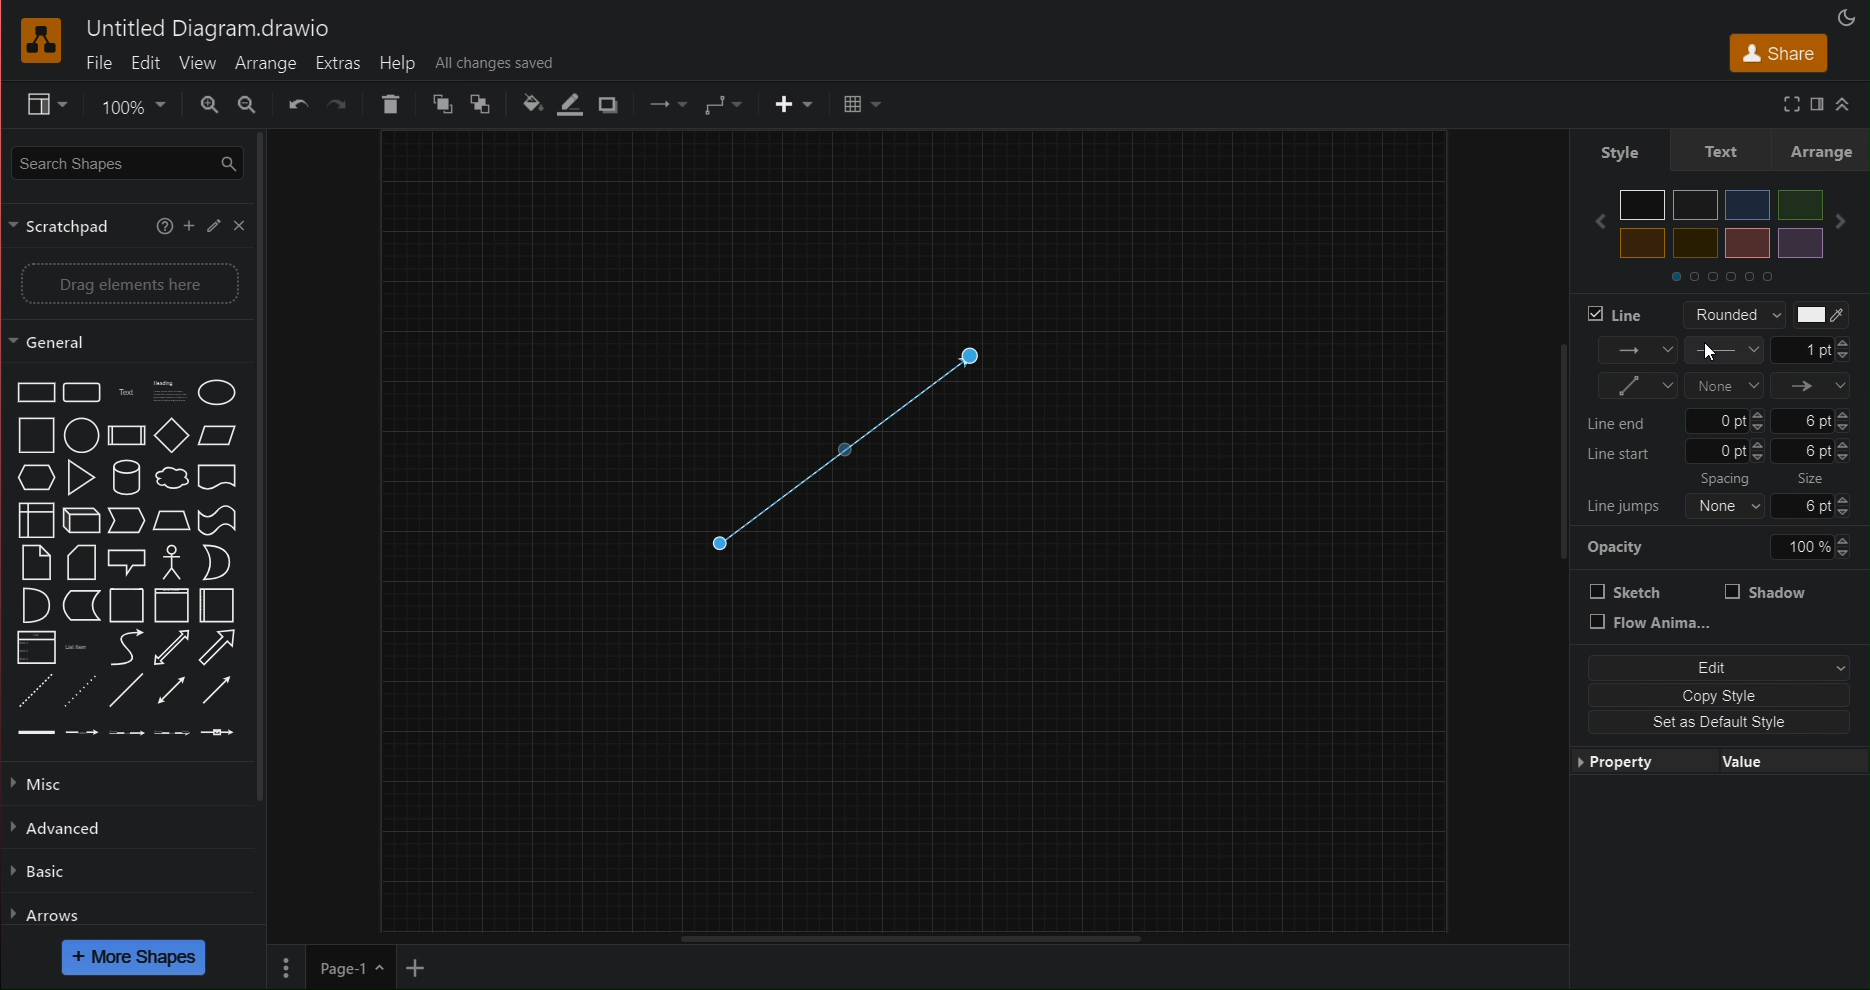 The image size is (1870, 990). Describe the element at coordinates (792, 104) in the screenshot. I see `Insert` at that location.